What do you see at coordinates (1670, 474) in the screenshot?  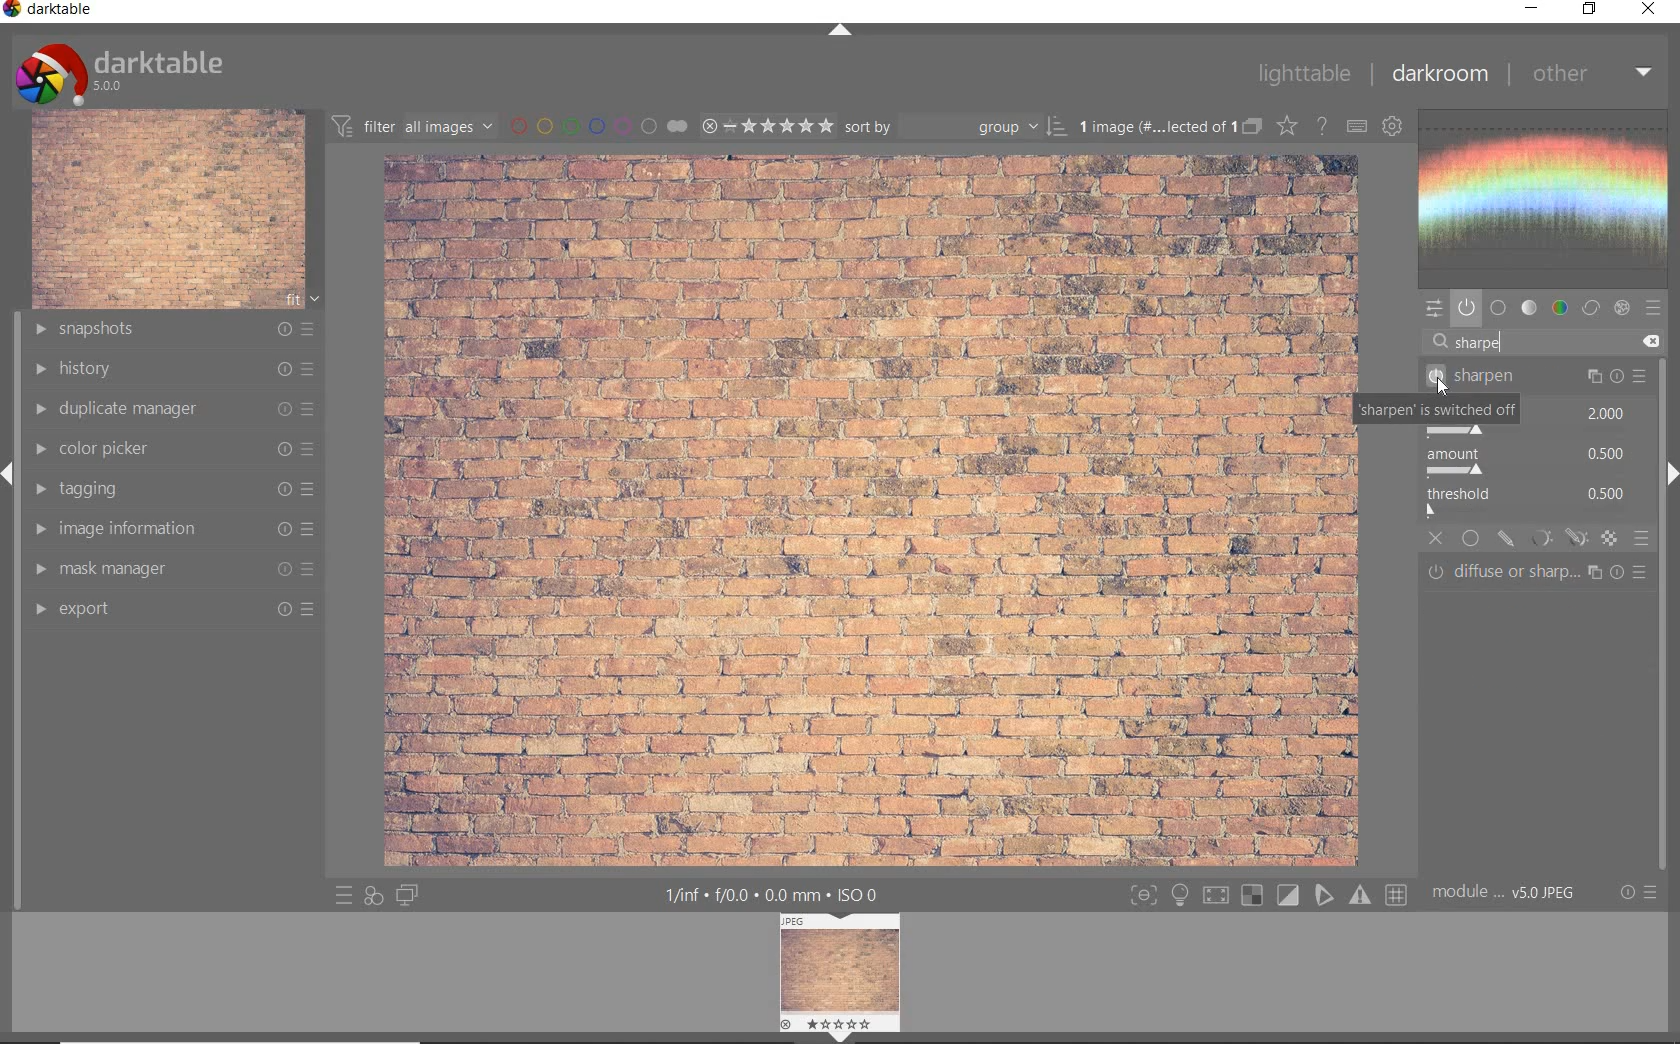 I see `next` at bounding box center [1670, 474].